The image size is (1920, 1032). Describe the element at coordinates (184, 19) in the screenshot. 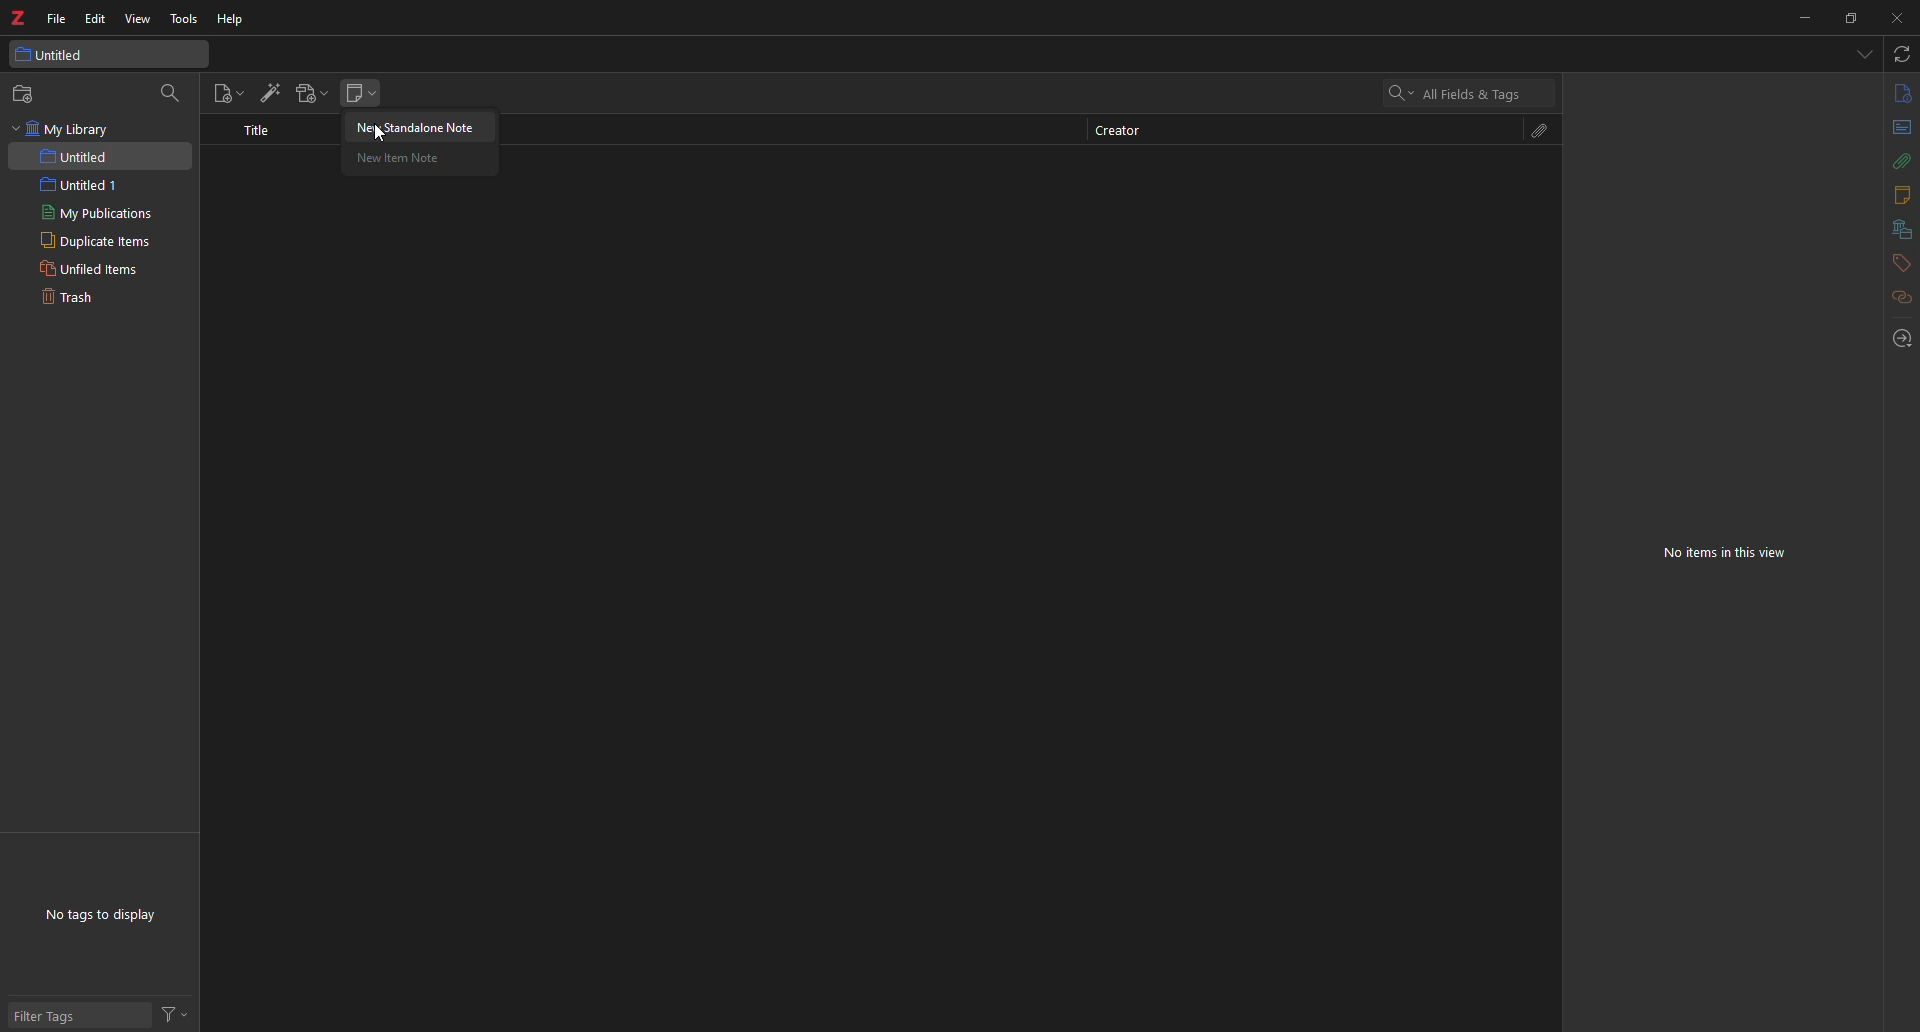

I see `tools` at that location.